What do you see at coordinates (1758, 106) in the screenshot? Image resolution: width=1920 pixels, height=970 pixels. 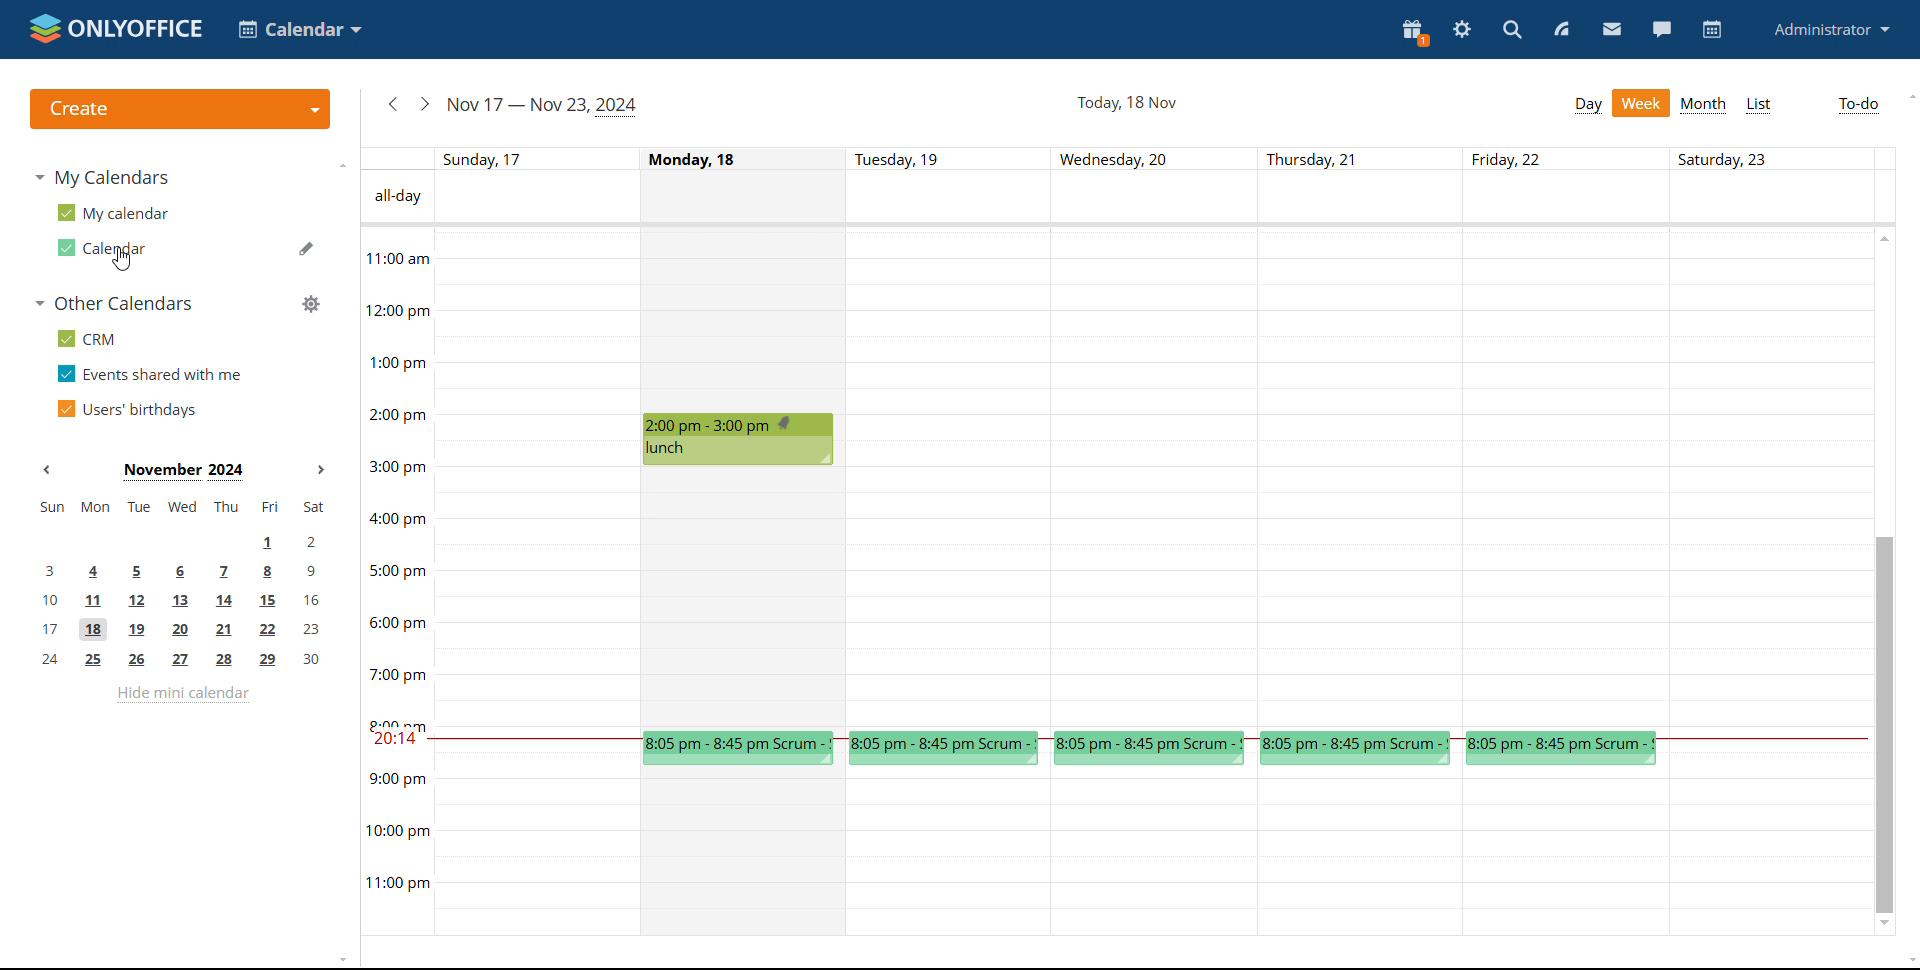 I see `list view` at bounding box center [1758, 106].